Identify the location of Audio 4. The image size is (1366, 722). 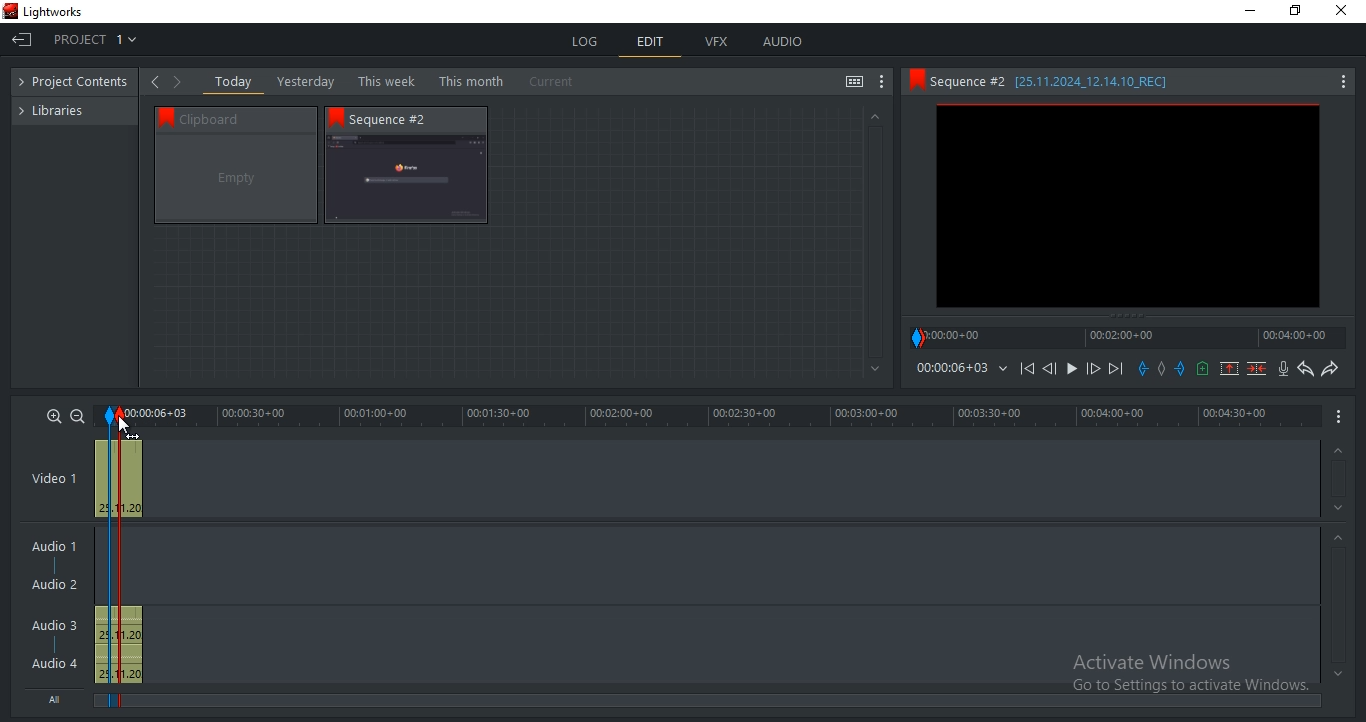
(55, 662).